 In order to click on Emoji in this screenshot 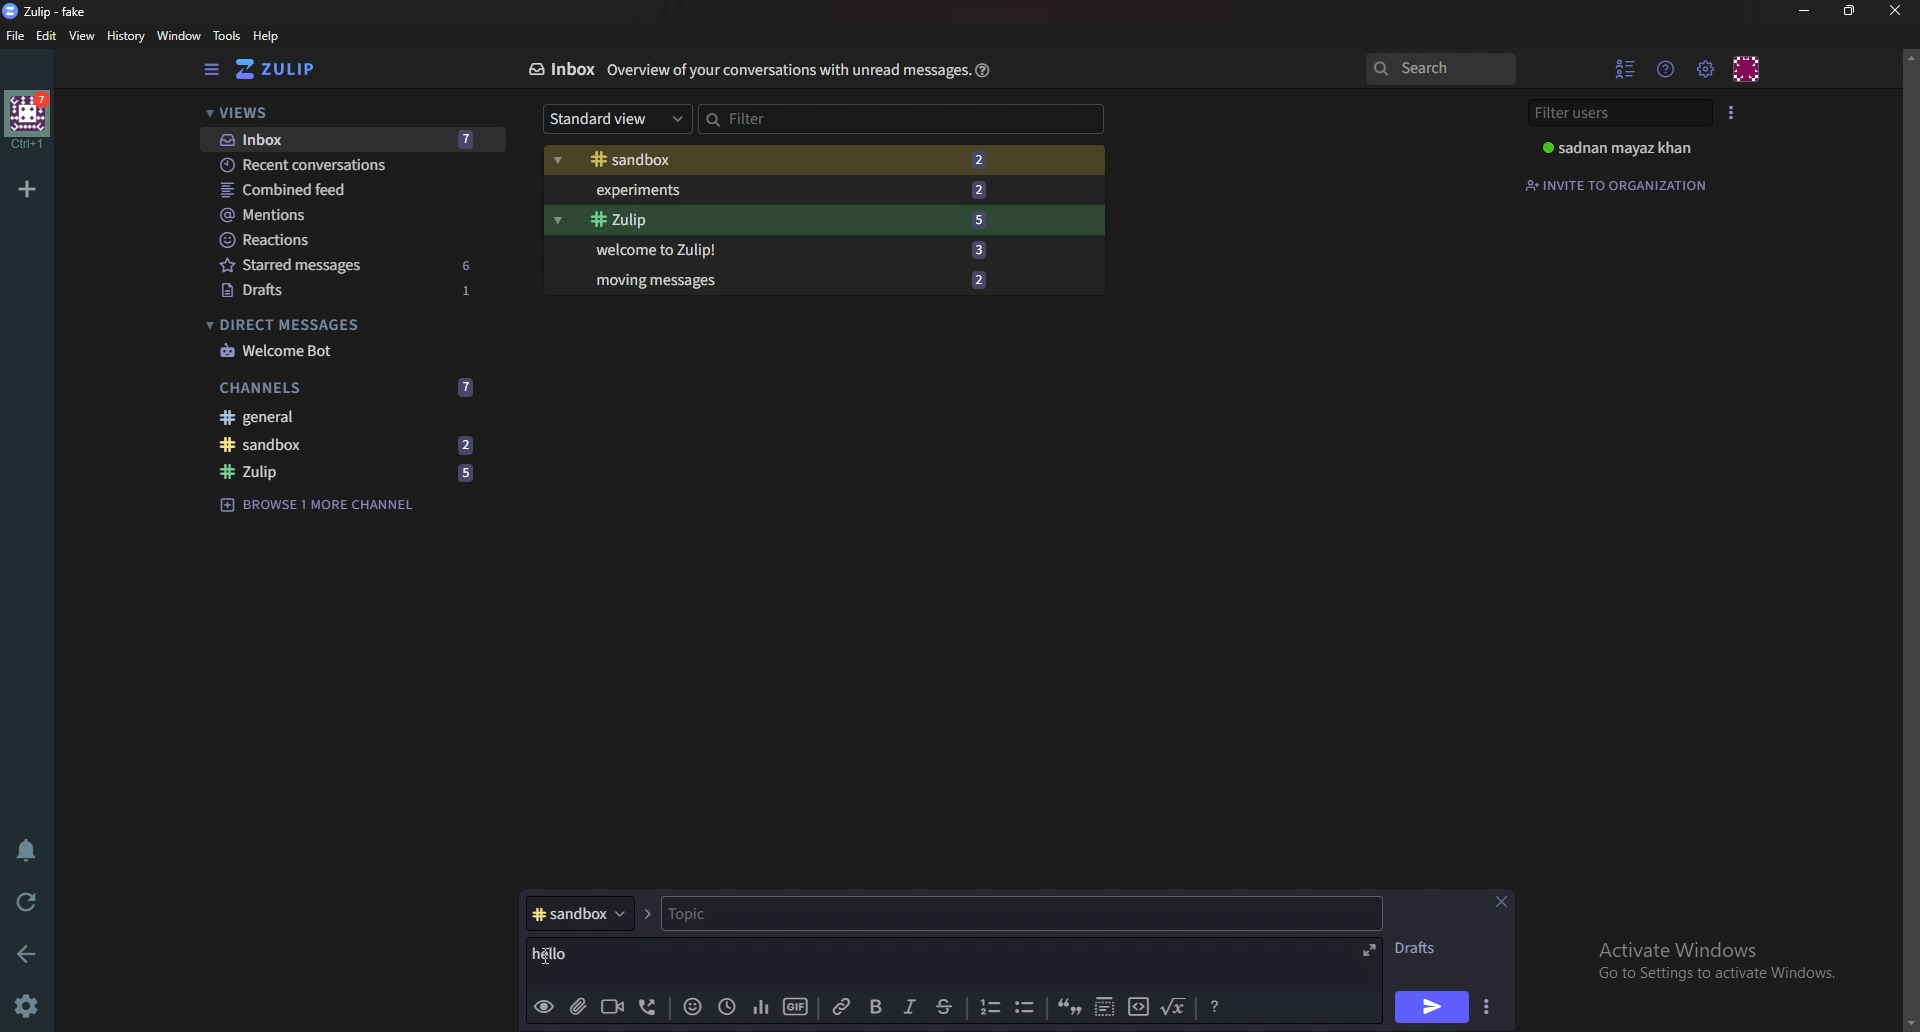, I will do `click(693, 1006)`.